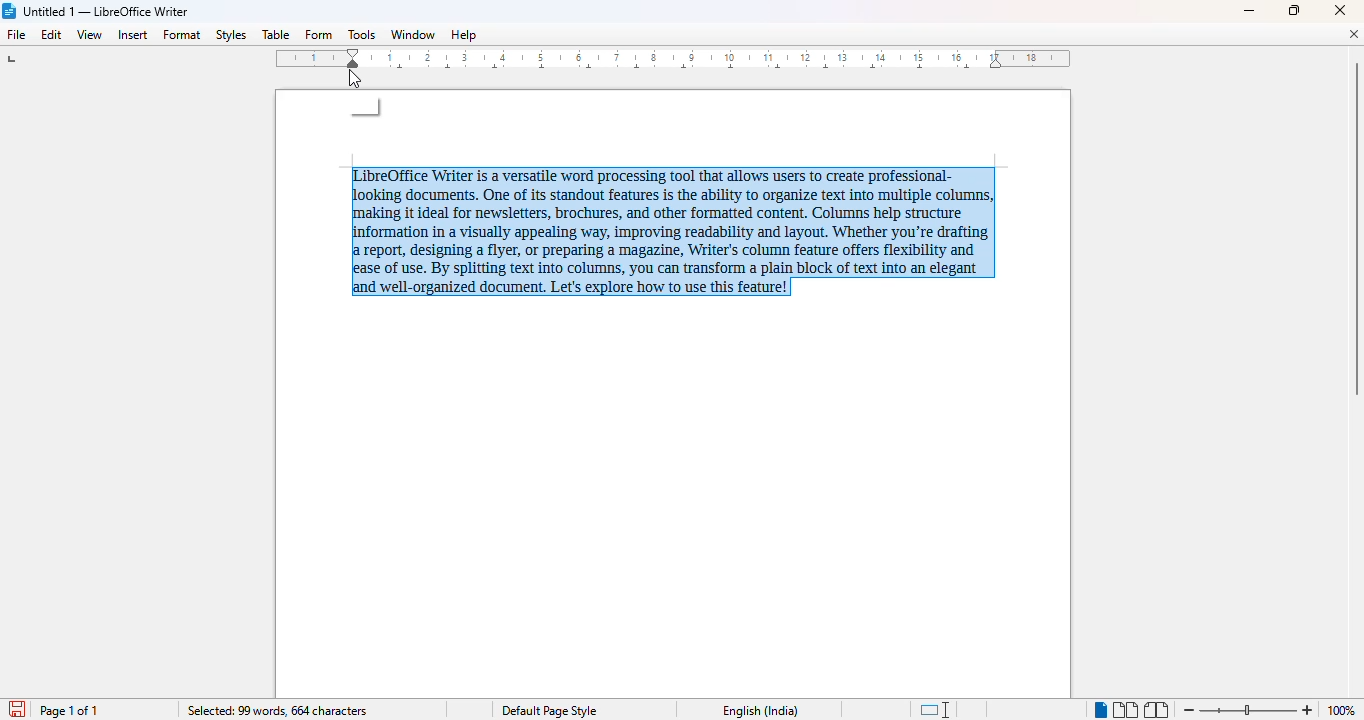 The image size is (1364, 720). I want to click on multi-page view, so click(1126, 710).